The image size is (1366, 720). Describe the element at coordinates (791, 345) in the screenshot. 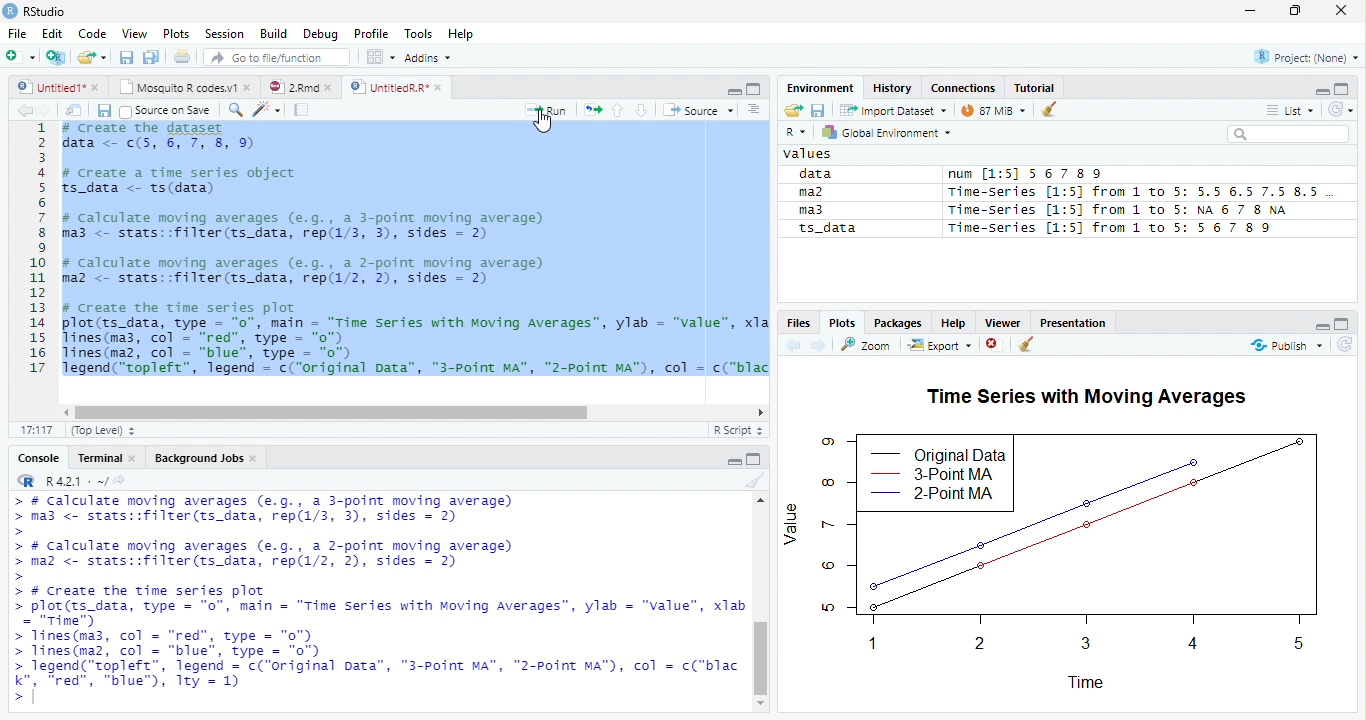

I see `back` at that location.